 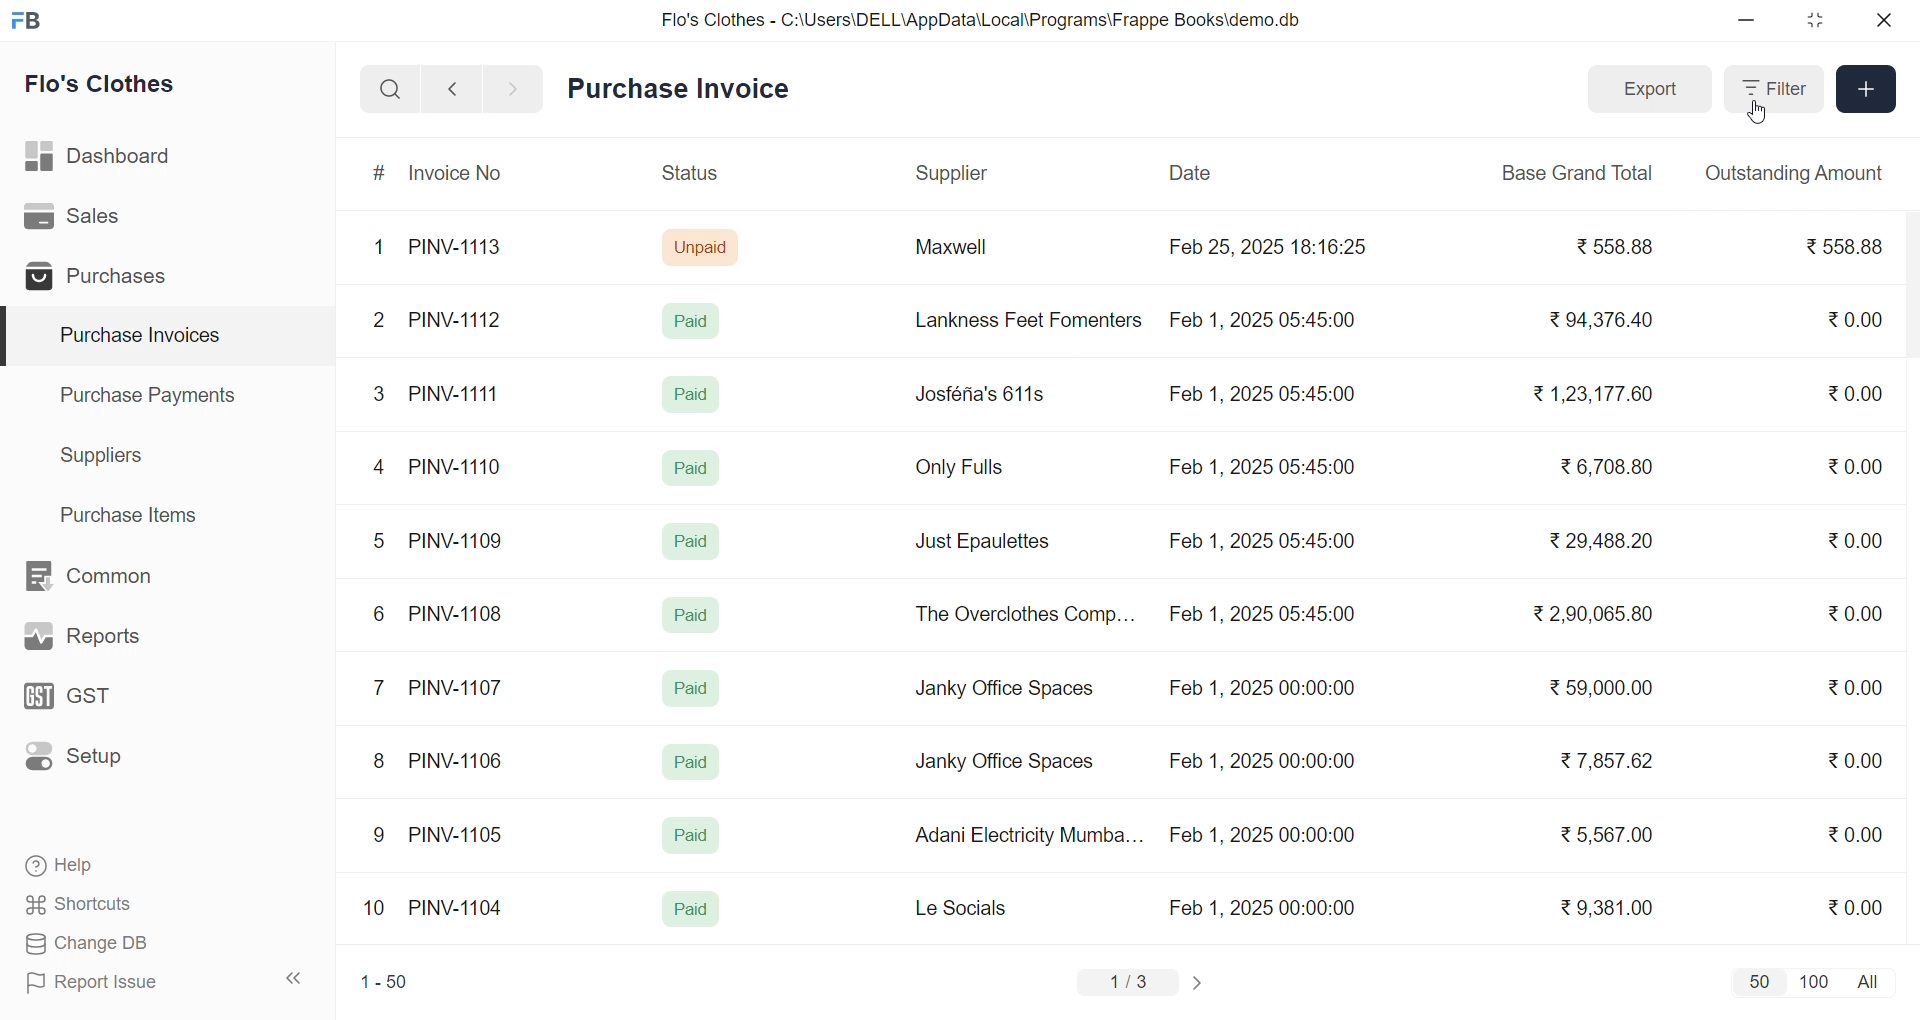 What do you see at coordinates (104, 160) in the screenshot?
I see `Dashboard` at bounding box center [104, 160].